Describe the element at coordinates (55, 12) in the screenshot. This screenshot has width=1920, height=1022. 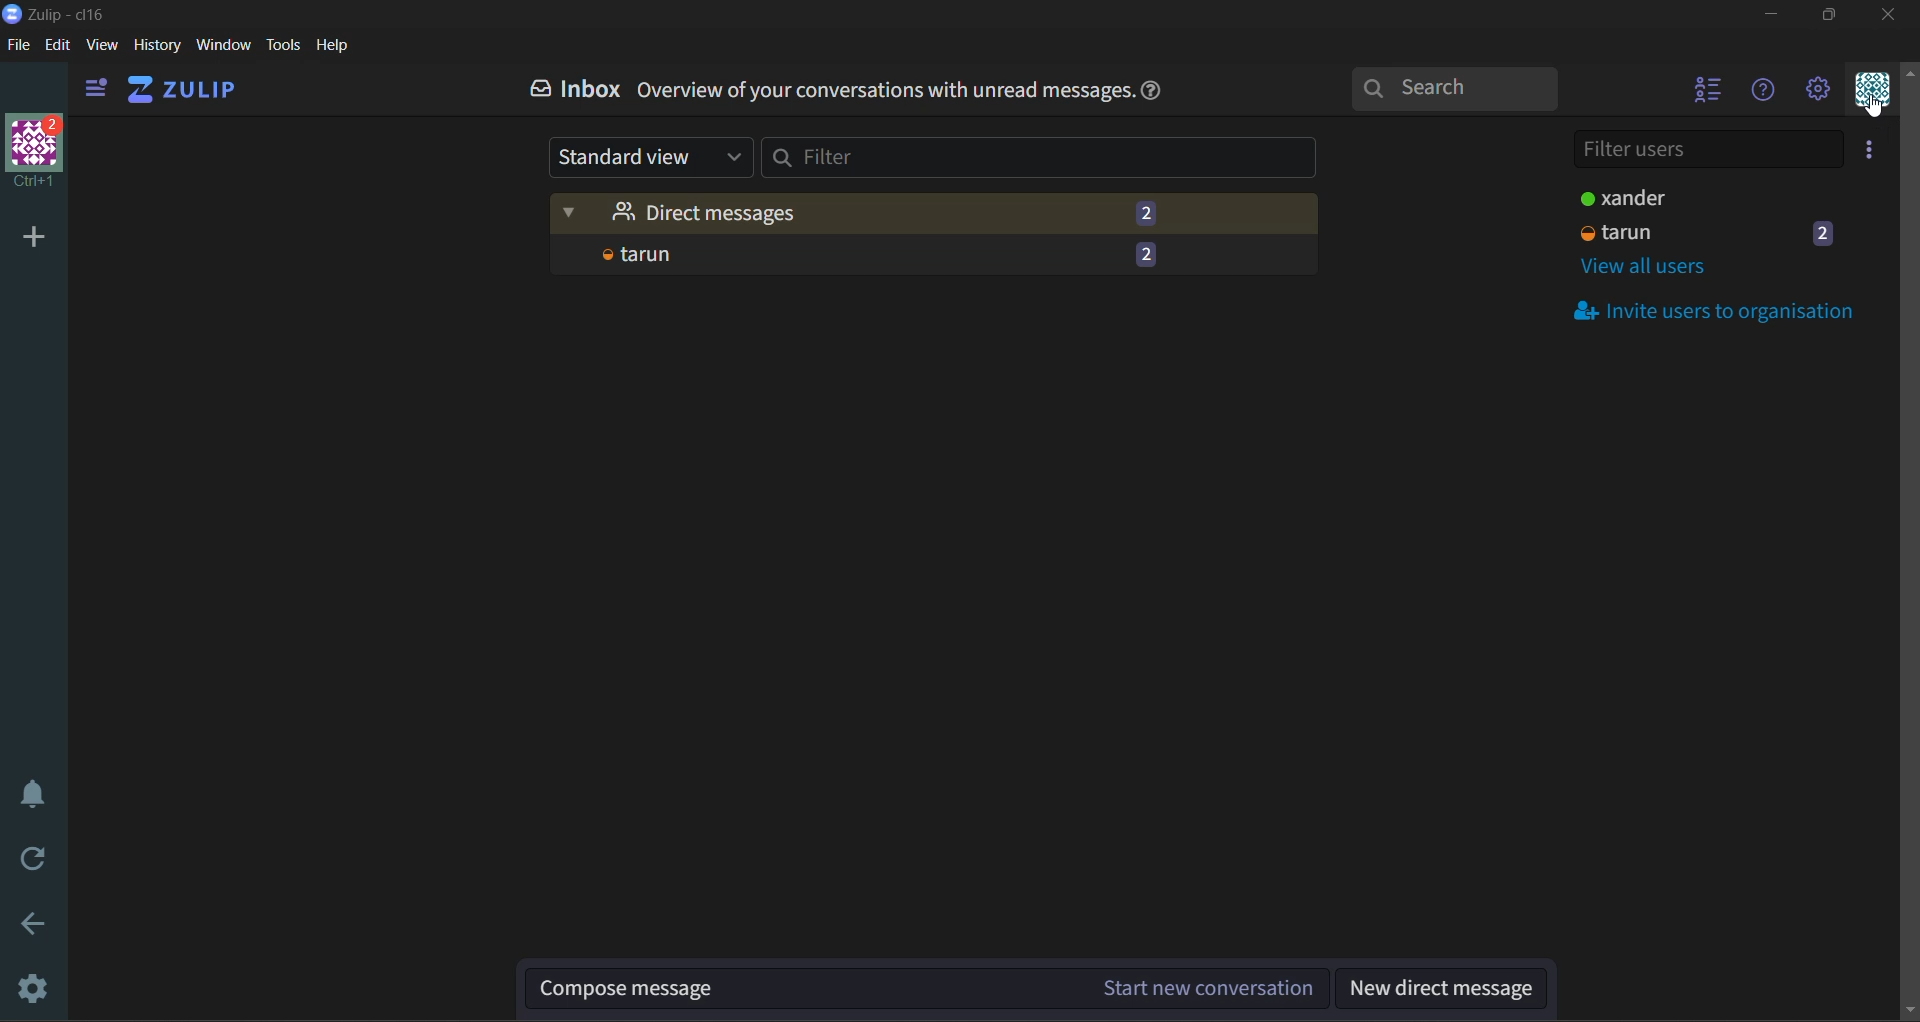
I see `app name and organisation name` at that location.